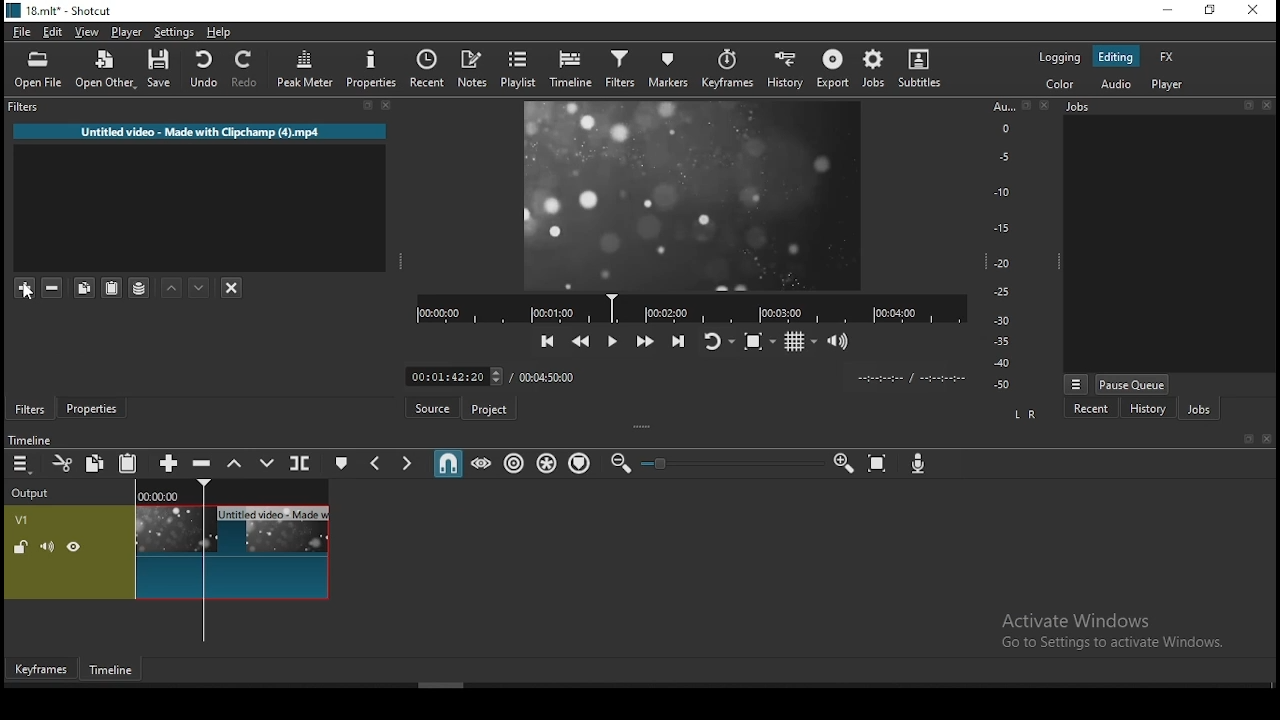 The height and width of the screenshot is (720, 1280). What do you see at coordinates (573, 67) in the screenshot?
I see `timeline` at bounding box center [573, 67].